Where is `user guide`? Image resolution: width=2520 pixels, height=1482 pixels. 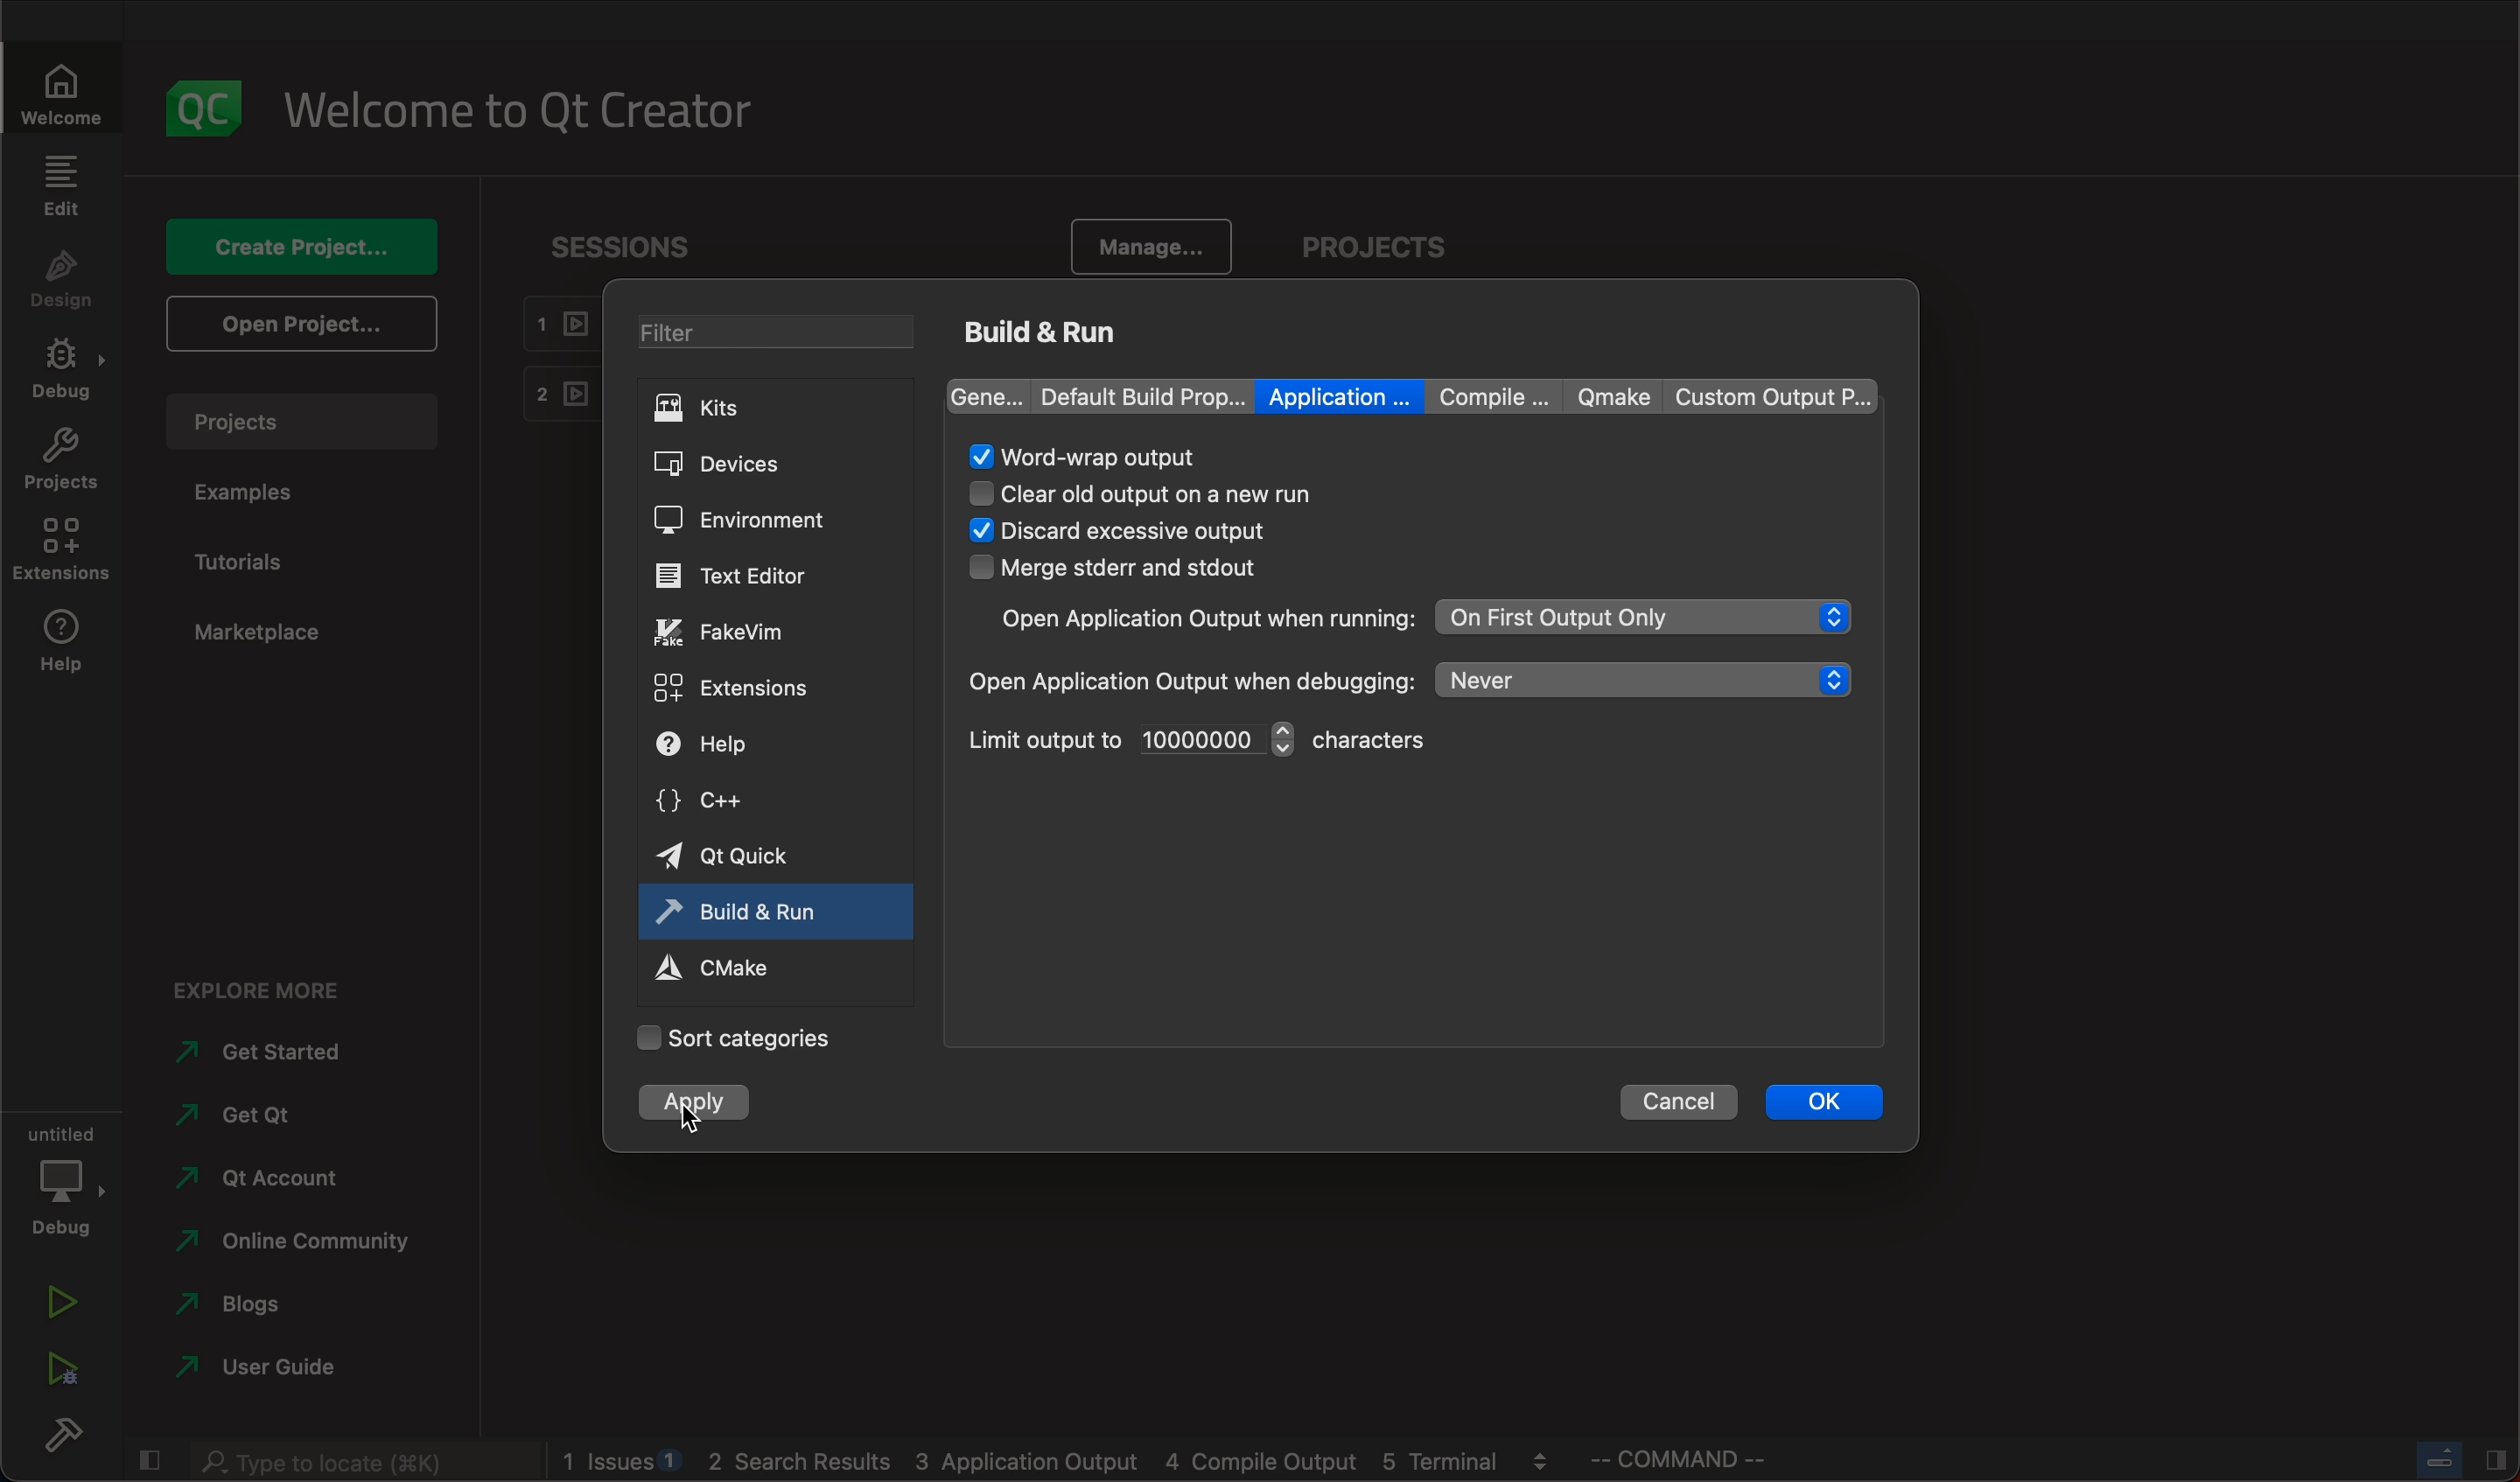 user guide is located at coordinates (268, 1368).